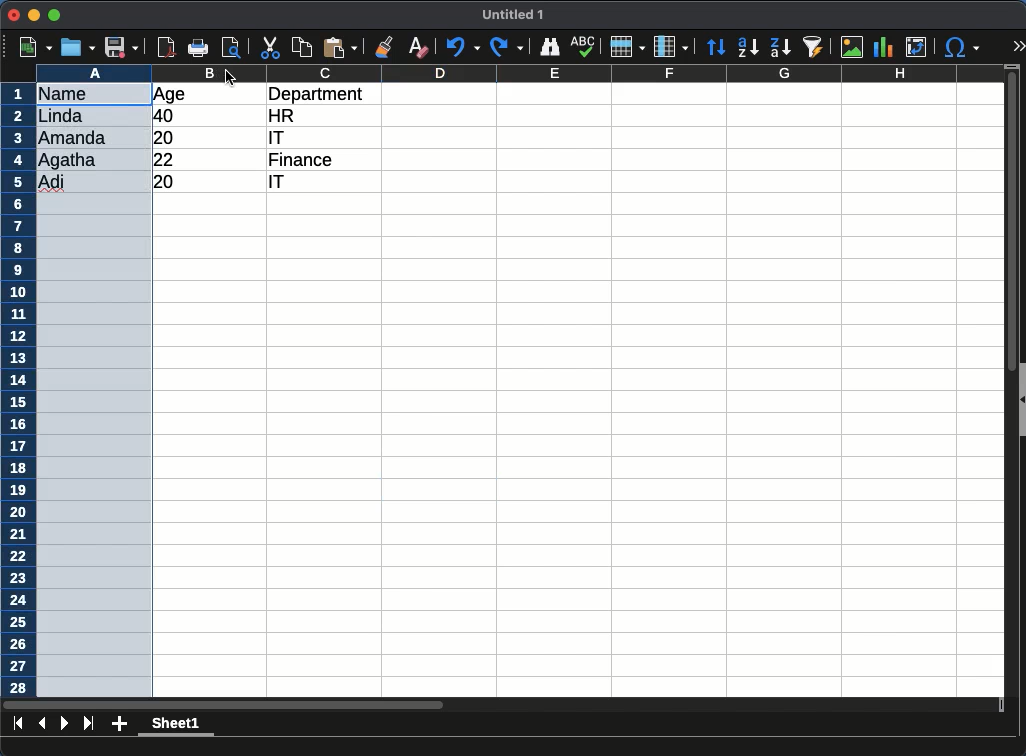  What do you see at coordinates (671, 45) in the screenshot?
I see `columns` at bounding box center [671, 45].